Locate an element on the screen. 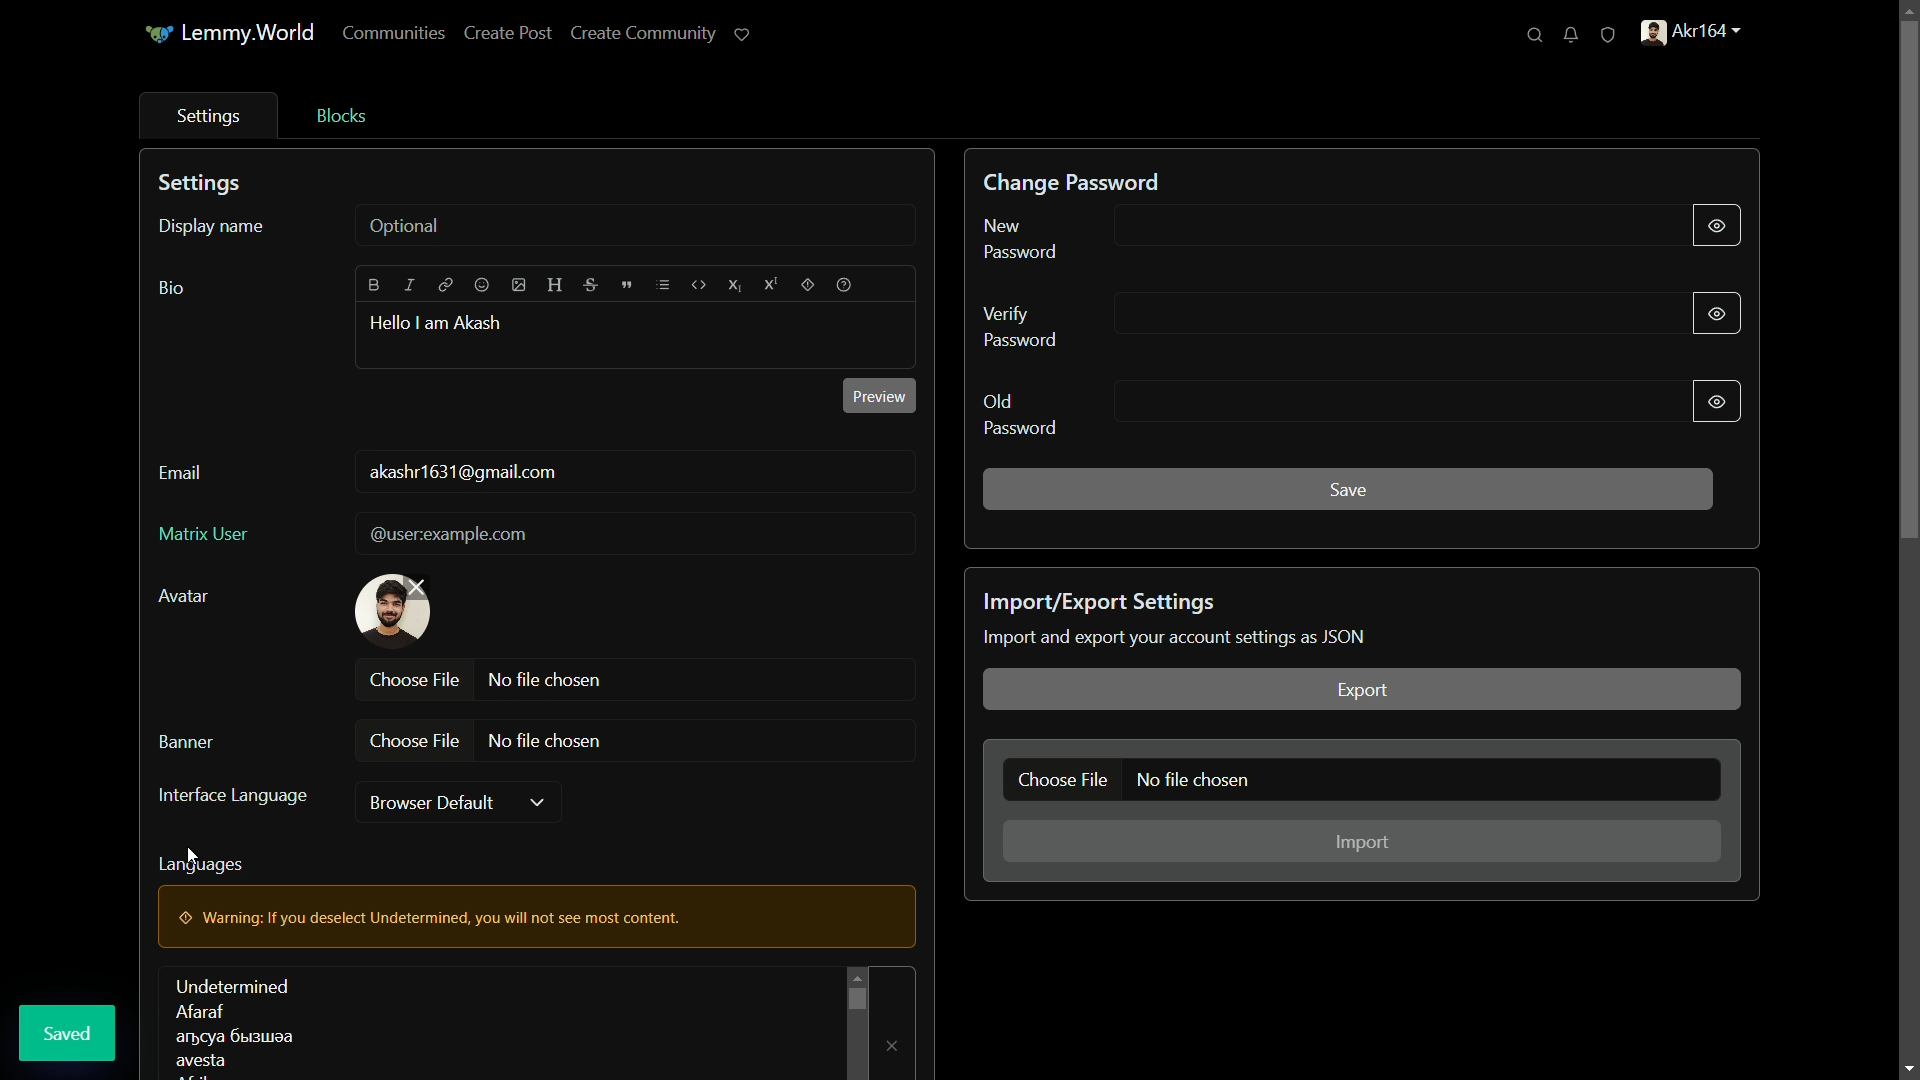  change password is located at coordinates (1070, 183).